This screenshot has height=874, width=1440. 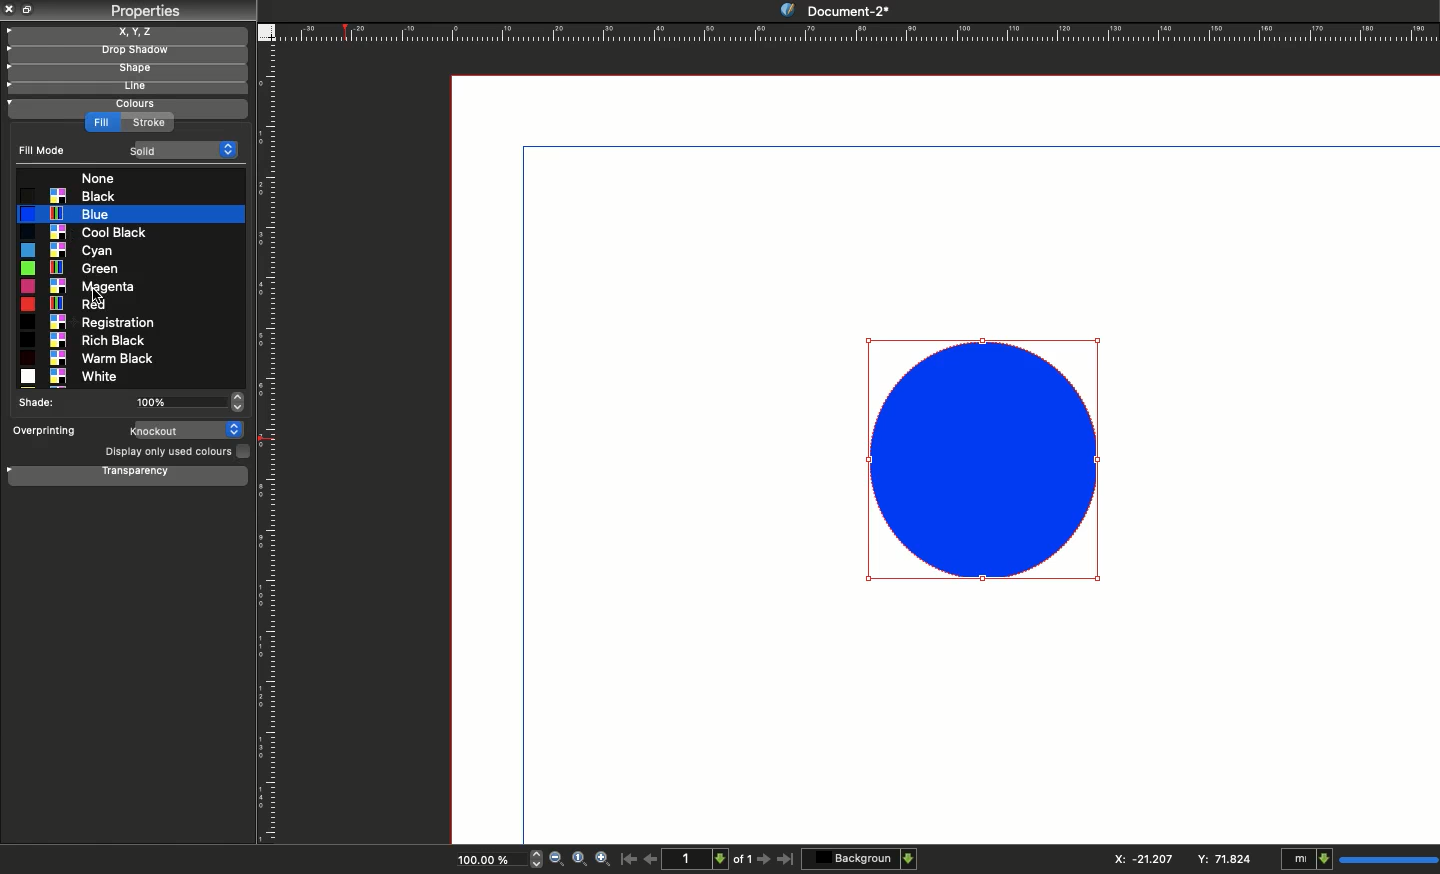 What do you see at coordinates (629, 858) in the screenshot?
I see `First page` at bounding box center [629, 858].